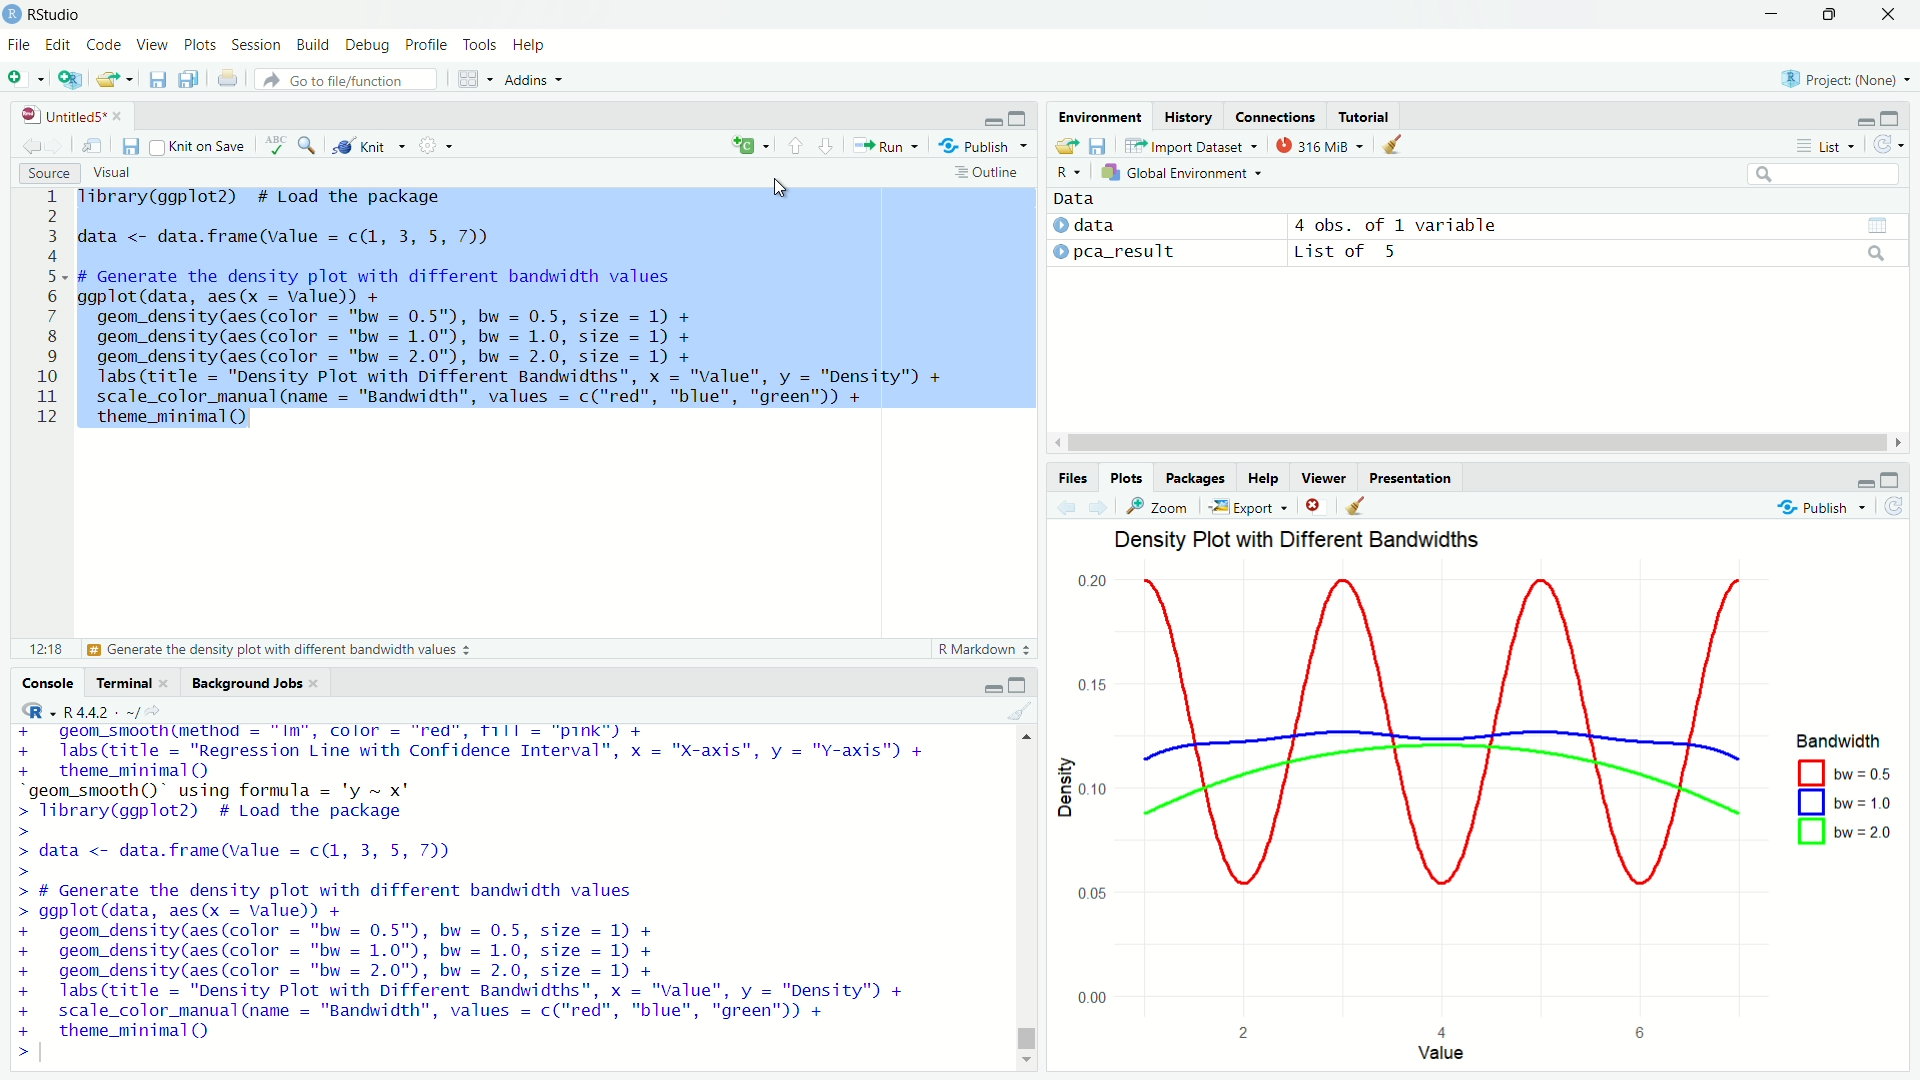  What do you see at coordinates (1193, 478) in the screenshot?
I see `Packages` at bounding box center [1193, 478].